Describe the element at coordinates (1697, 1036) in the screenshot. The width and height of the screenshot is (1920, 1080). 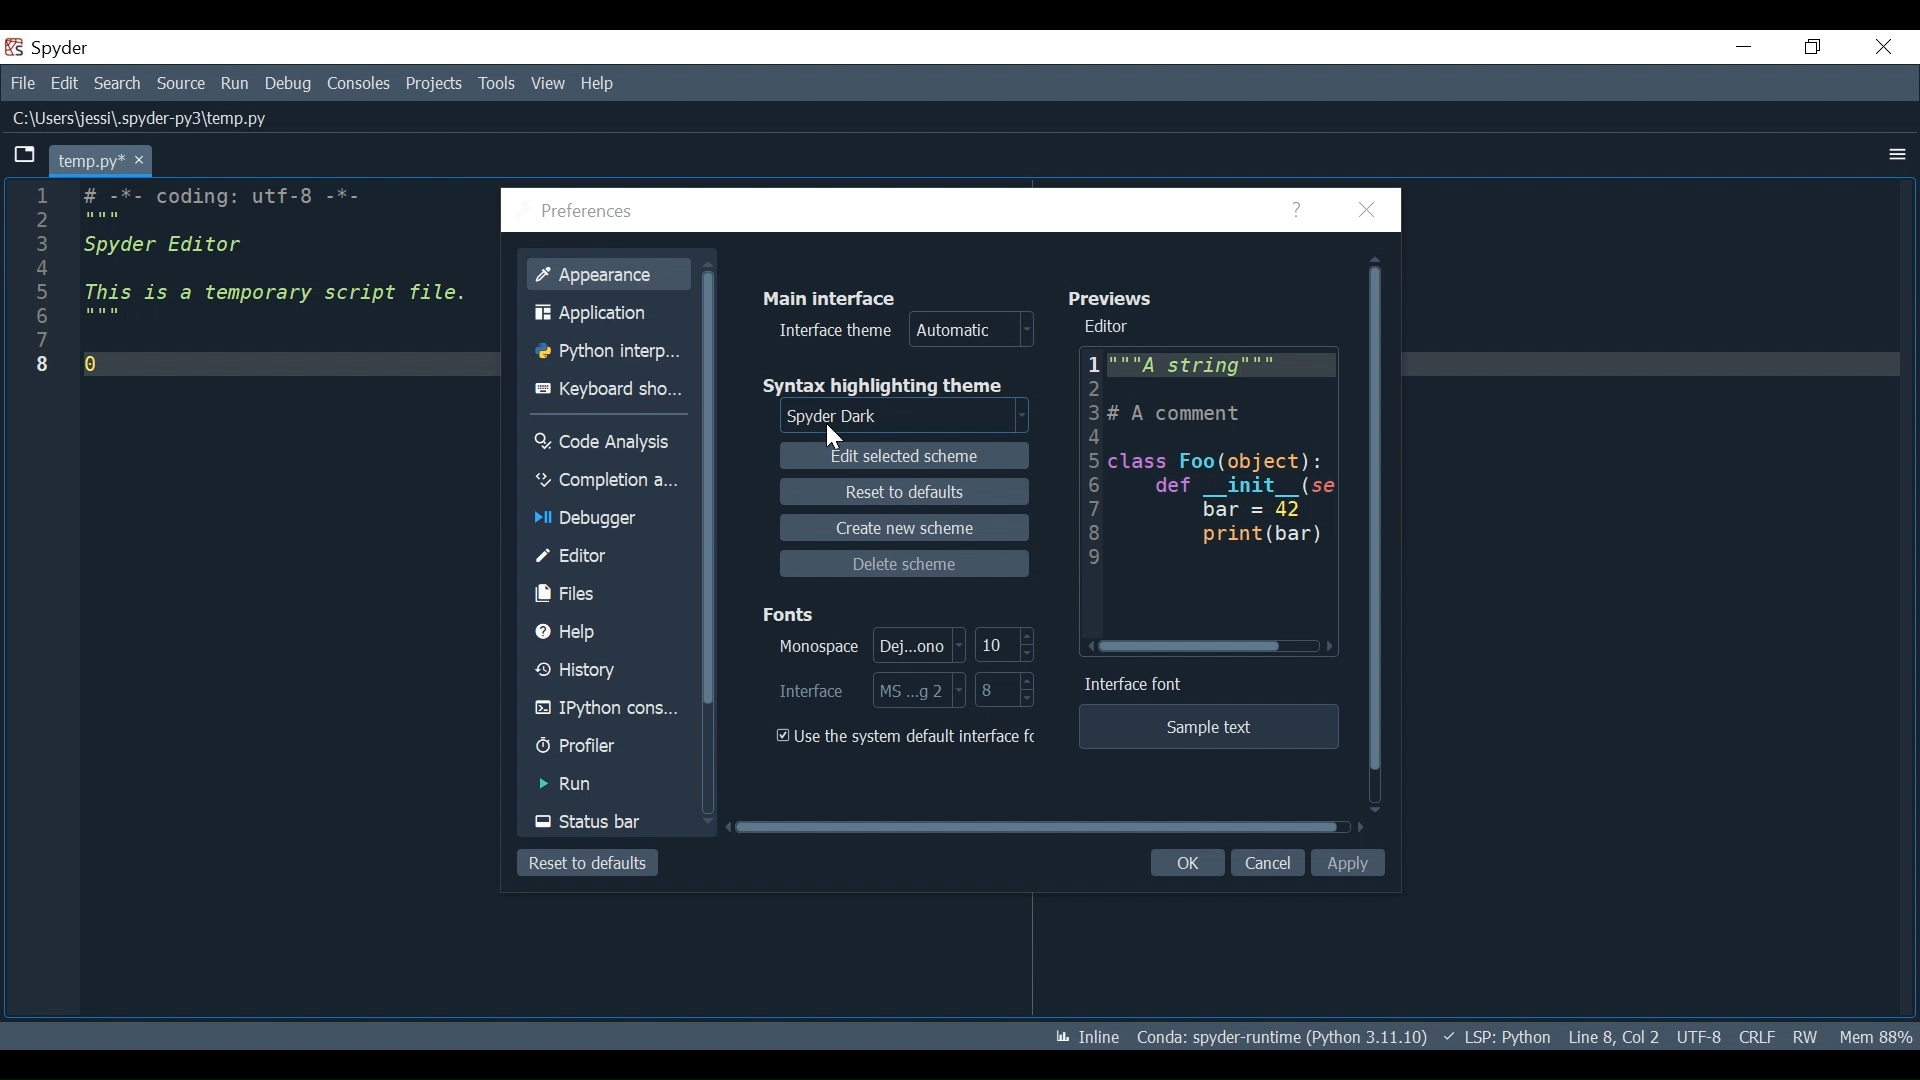
I see `File Encoding` at that location.